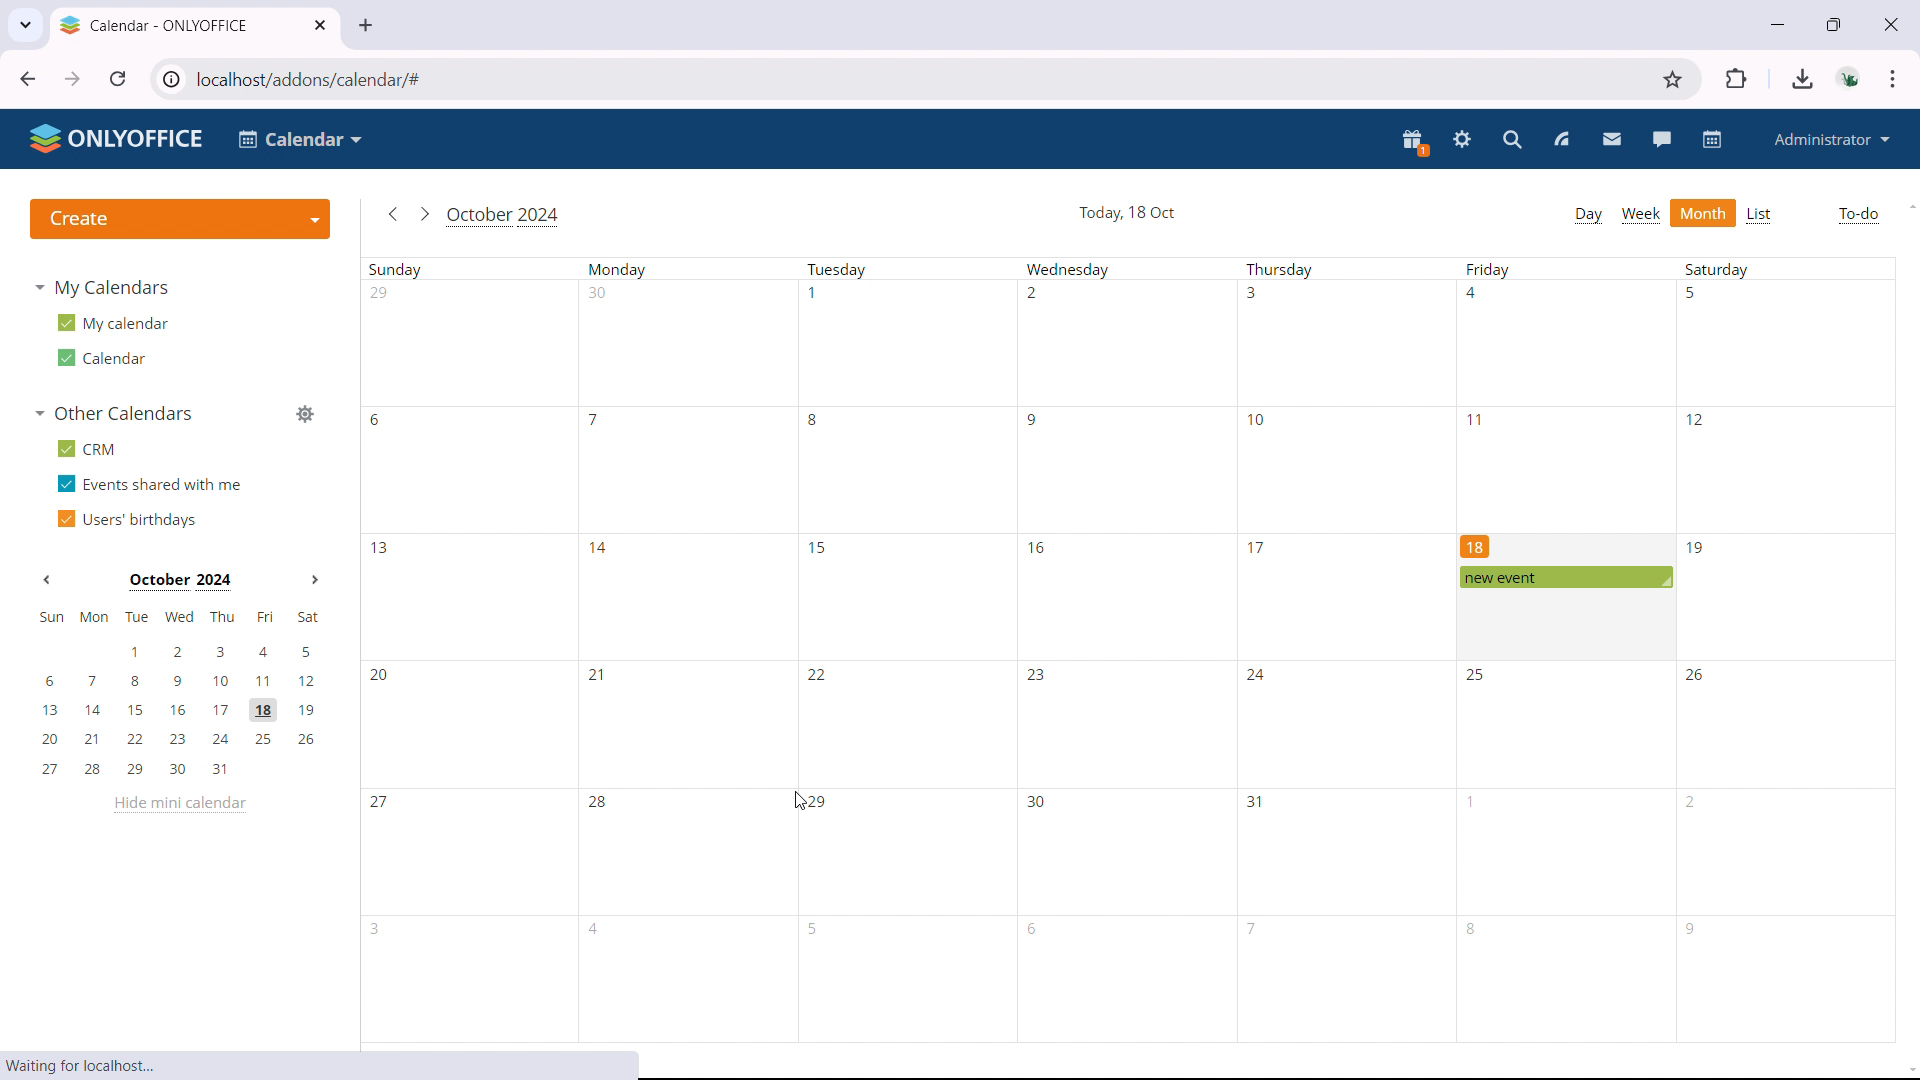  I want to click on day, so click(1588, 215).